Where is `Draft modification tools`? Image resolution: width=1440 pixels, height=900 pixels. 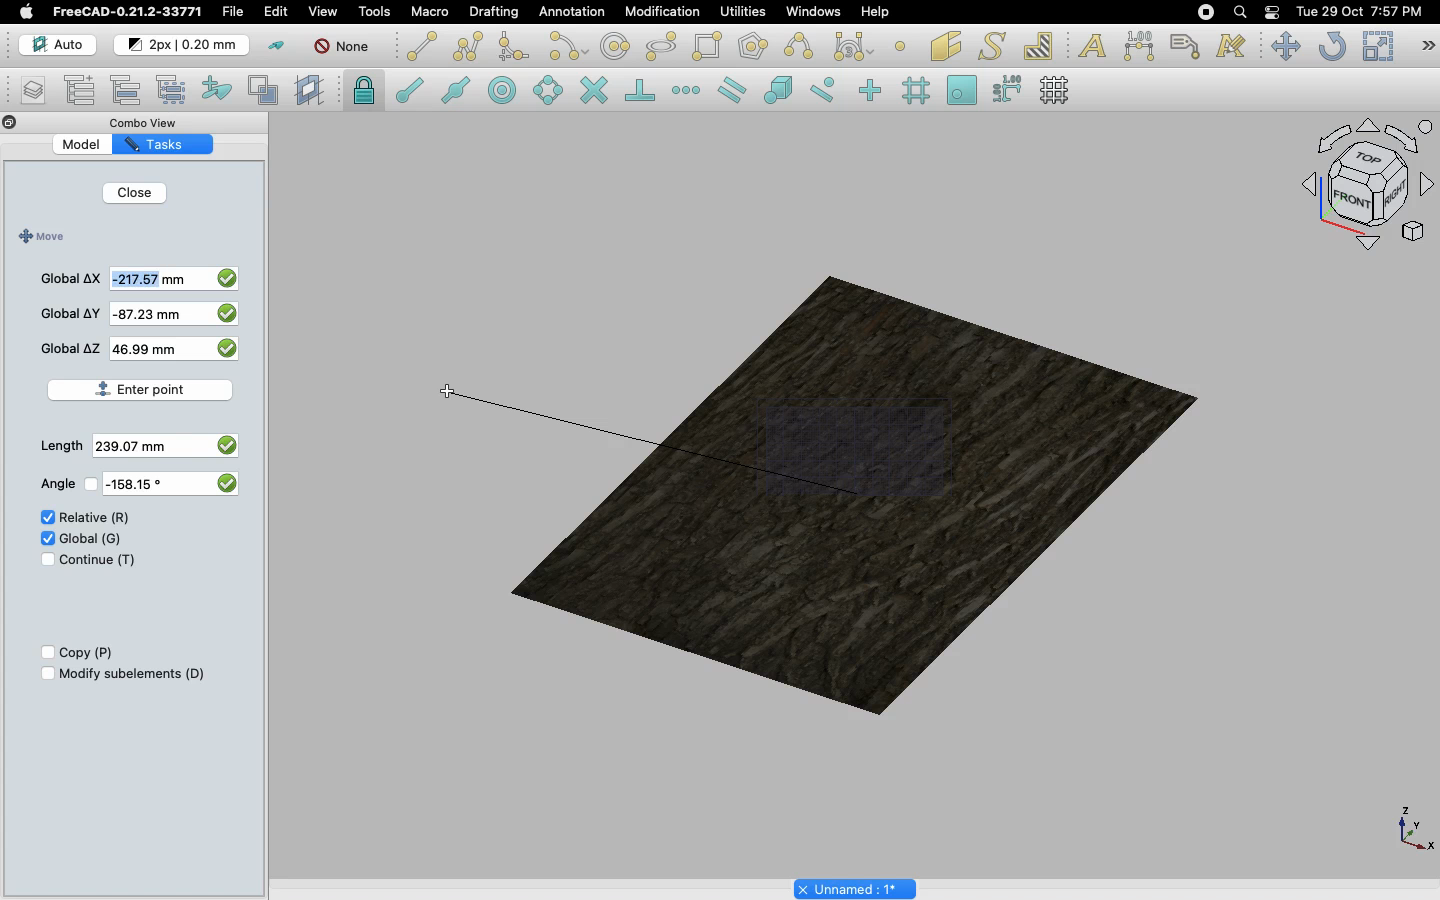
Draft modification tools is located at coordinates (1427, 48).